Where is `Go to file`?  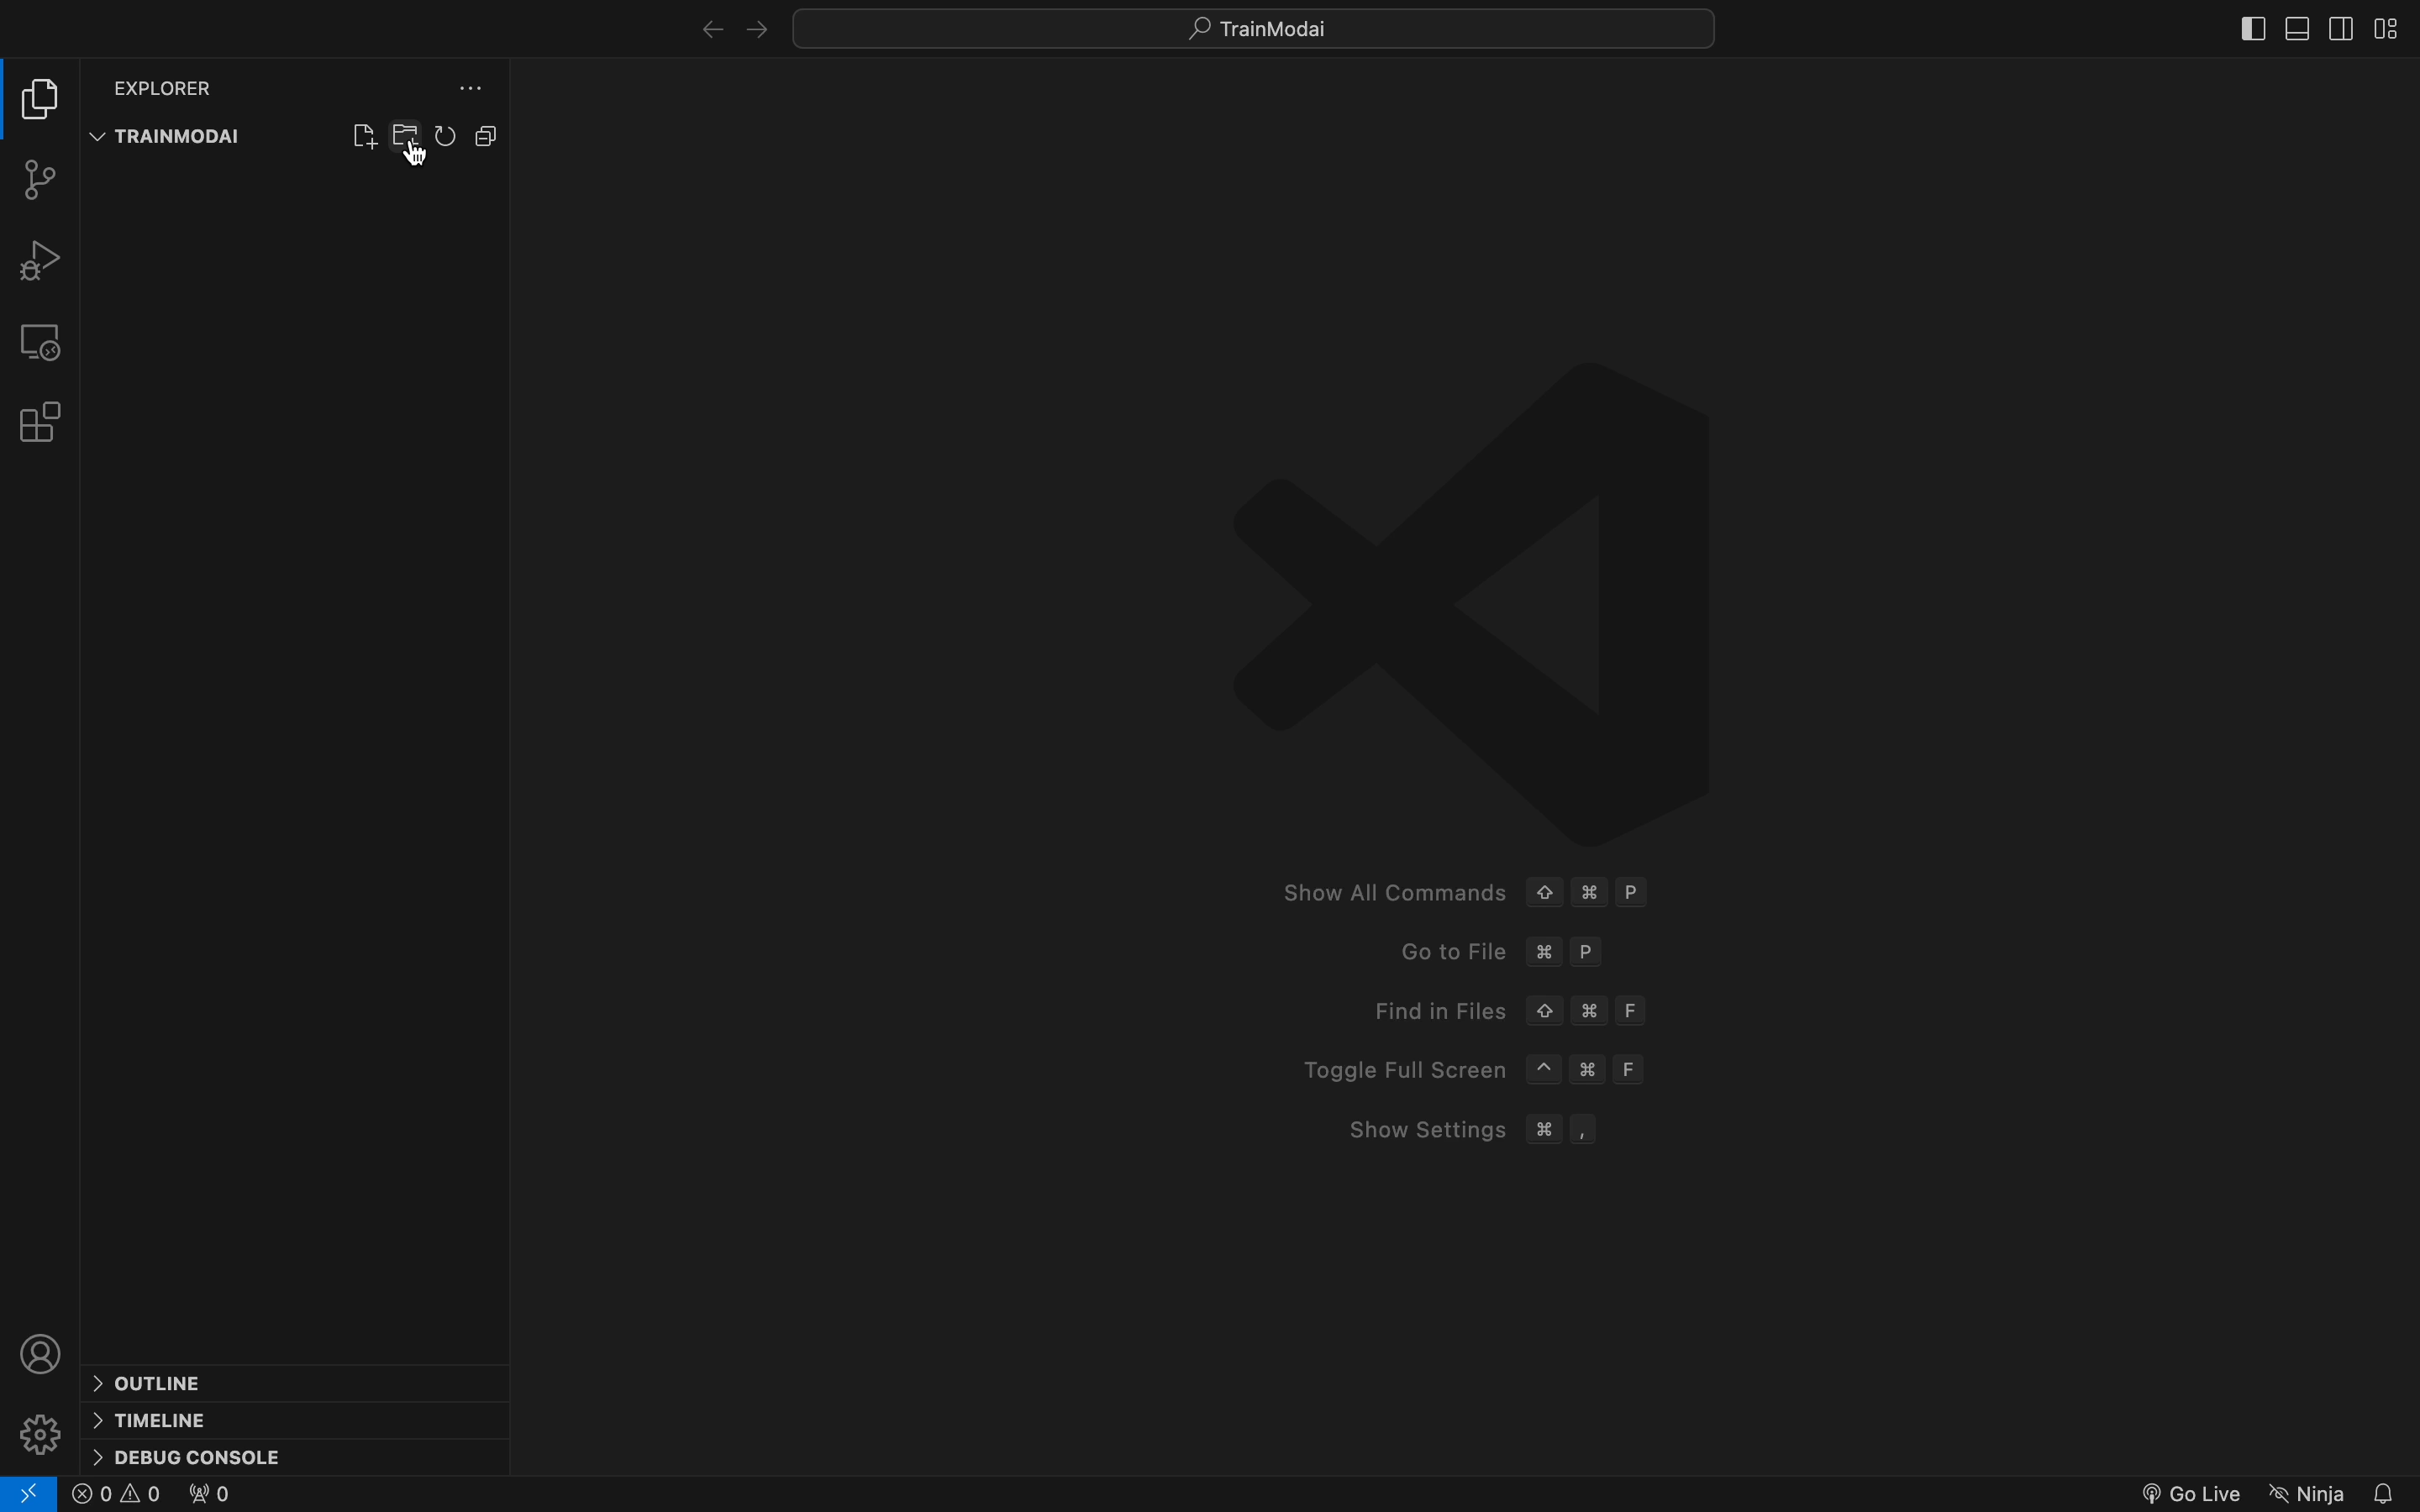
Go to file is located at coordinates (1505, 957).